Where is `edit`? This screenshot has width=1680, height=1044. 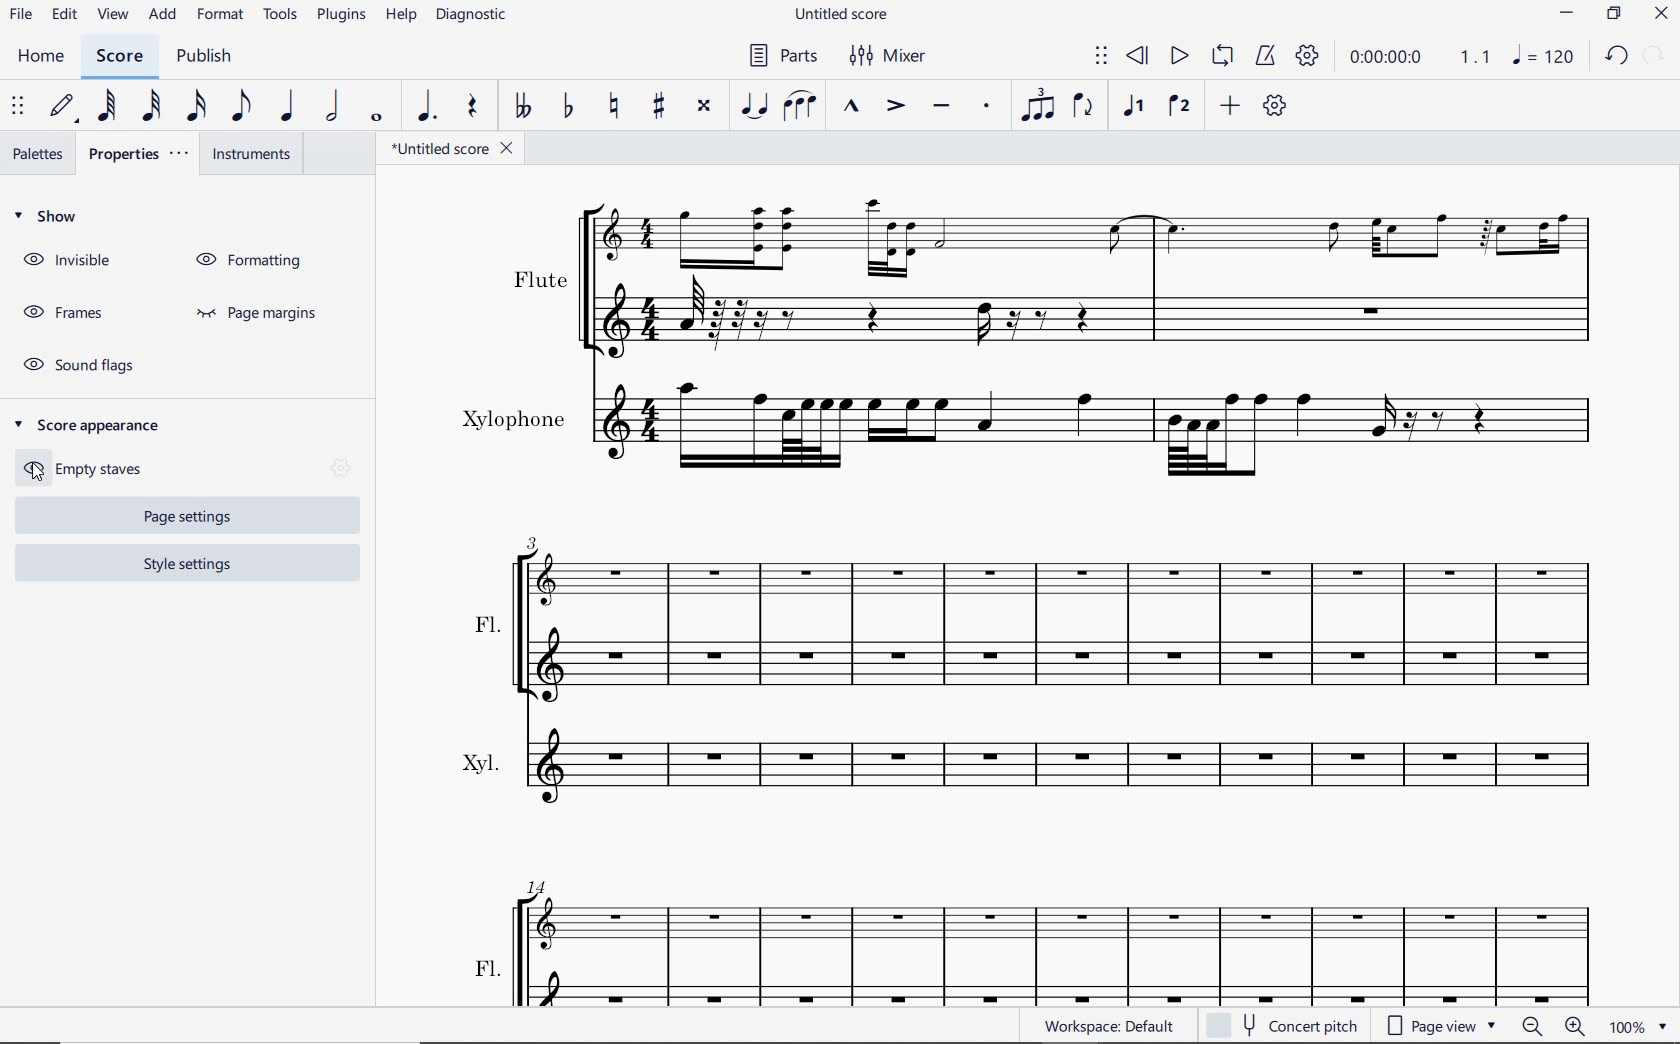 edit is located at coordinates (64, 16).